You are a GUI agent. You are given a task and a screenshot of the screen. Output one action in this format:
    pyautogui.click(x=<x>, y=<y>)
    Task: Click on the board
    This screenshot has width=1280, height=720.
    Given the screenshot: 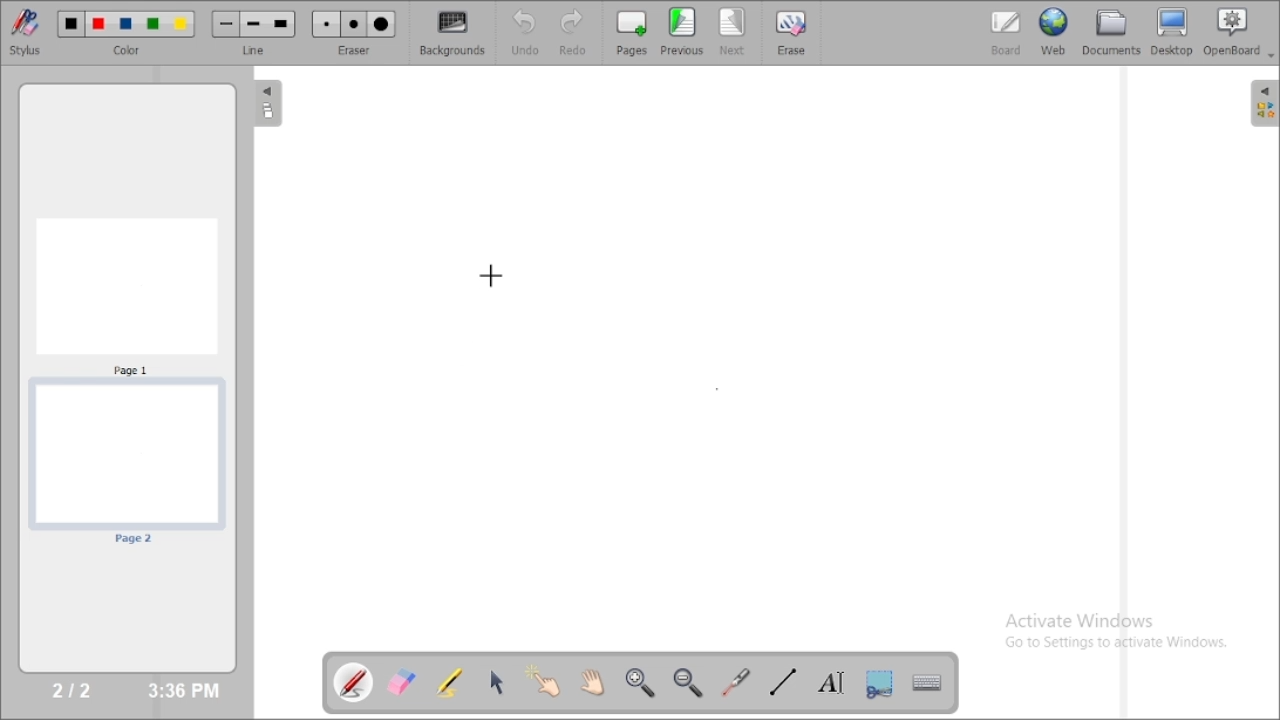 What is the action you would take?
    pyautogui.click(x=1006, y=33)
    